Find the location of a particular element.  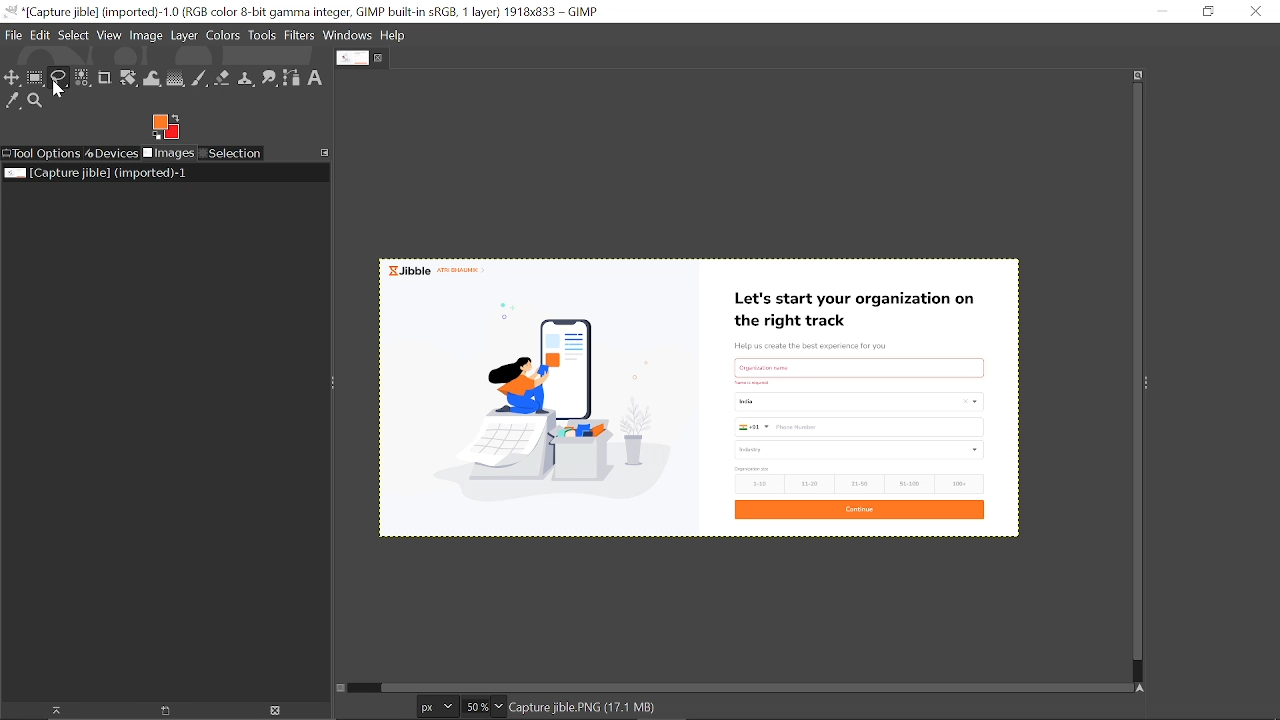

Windows is located at coordinates (349, 37).